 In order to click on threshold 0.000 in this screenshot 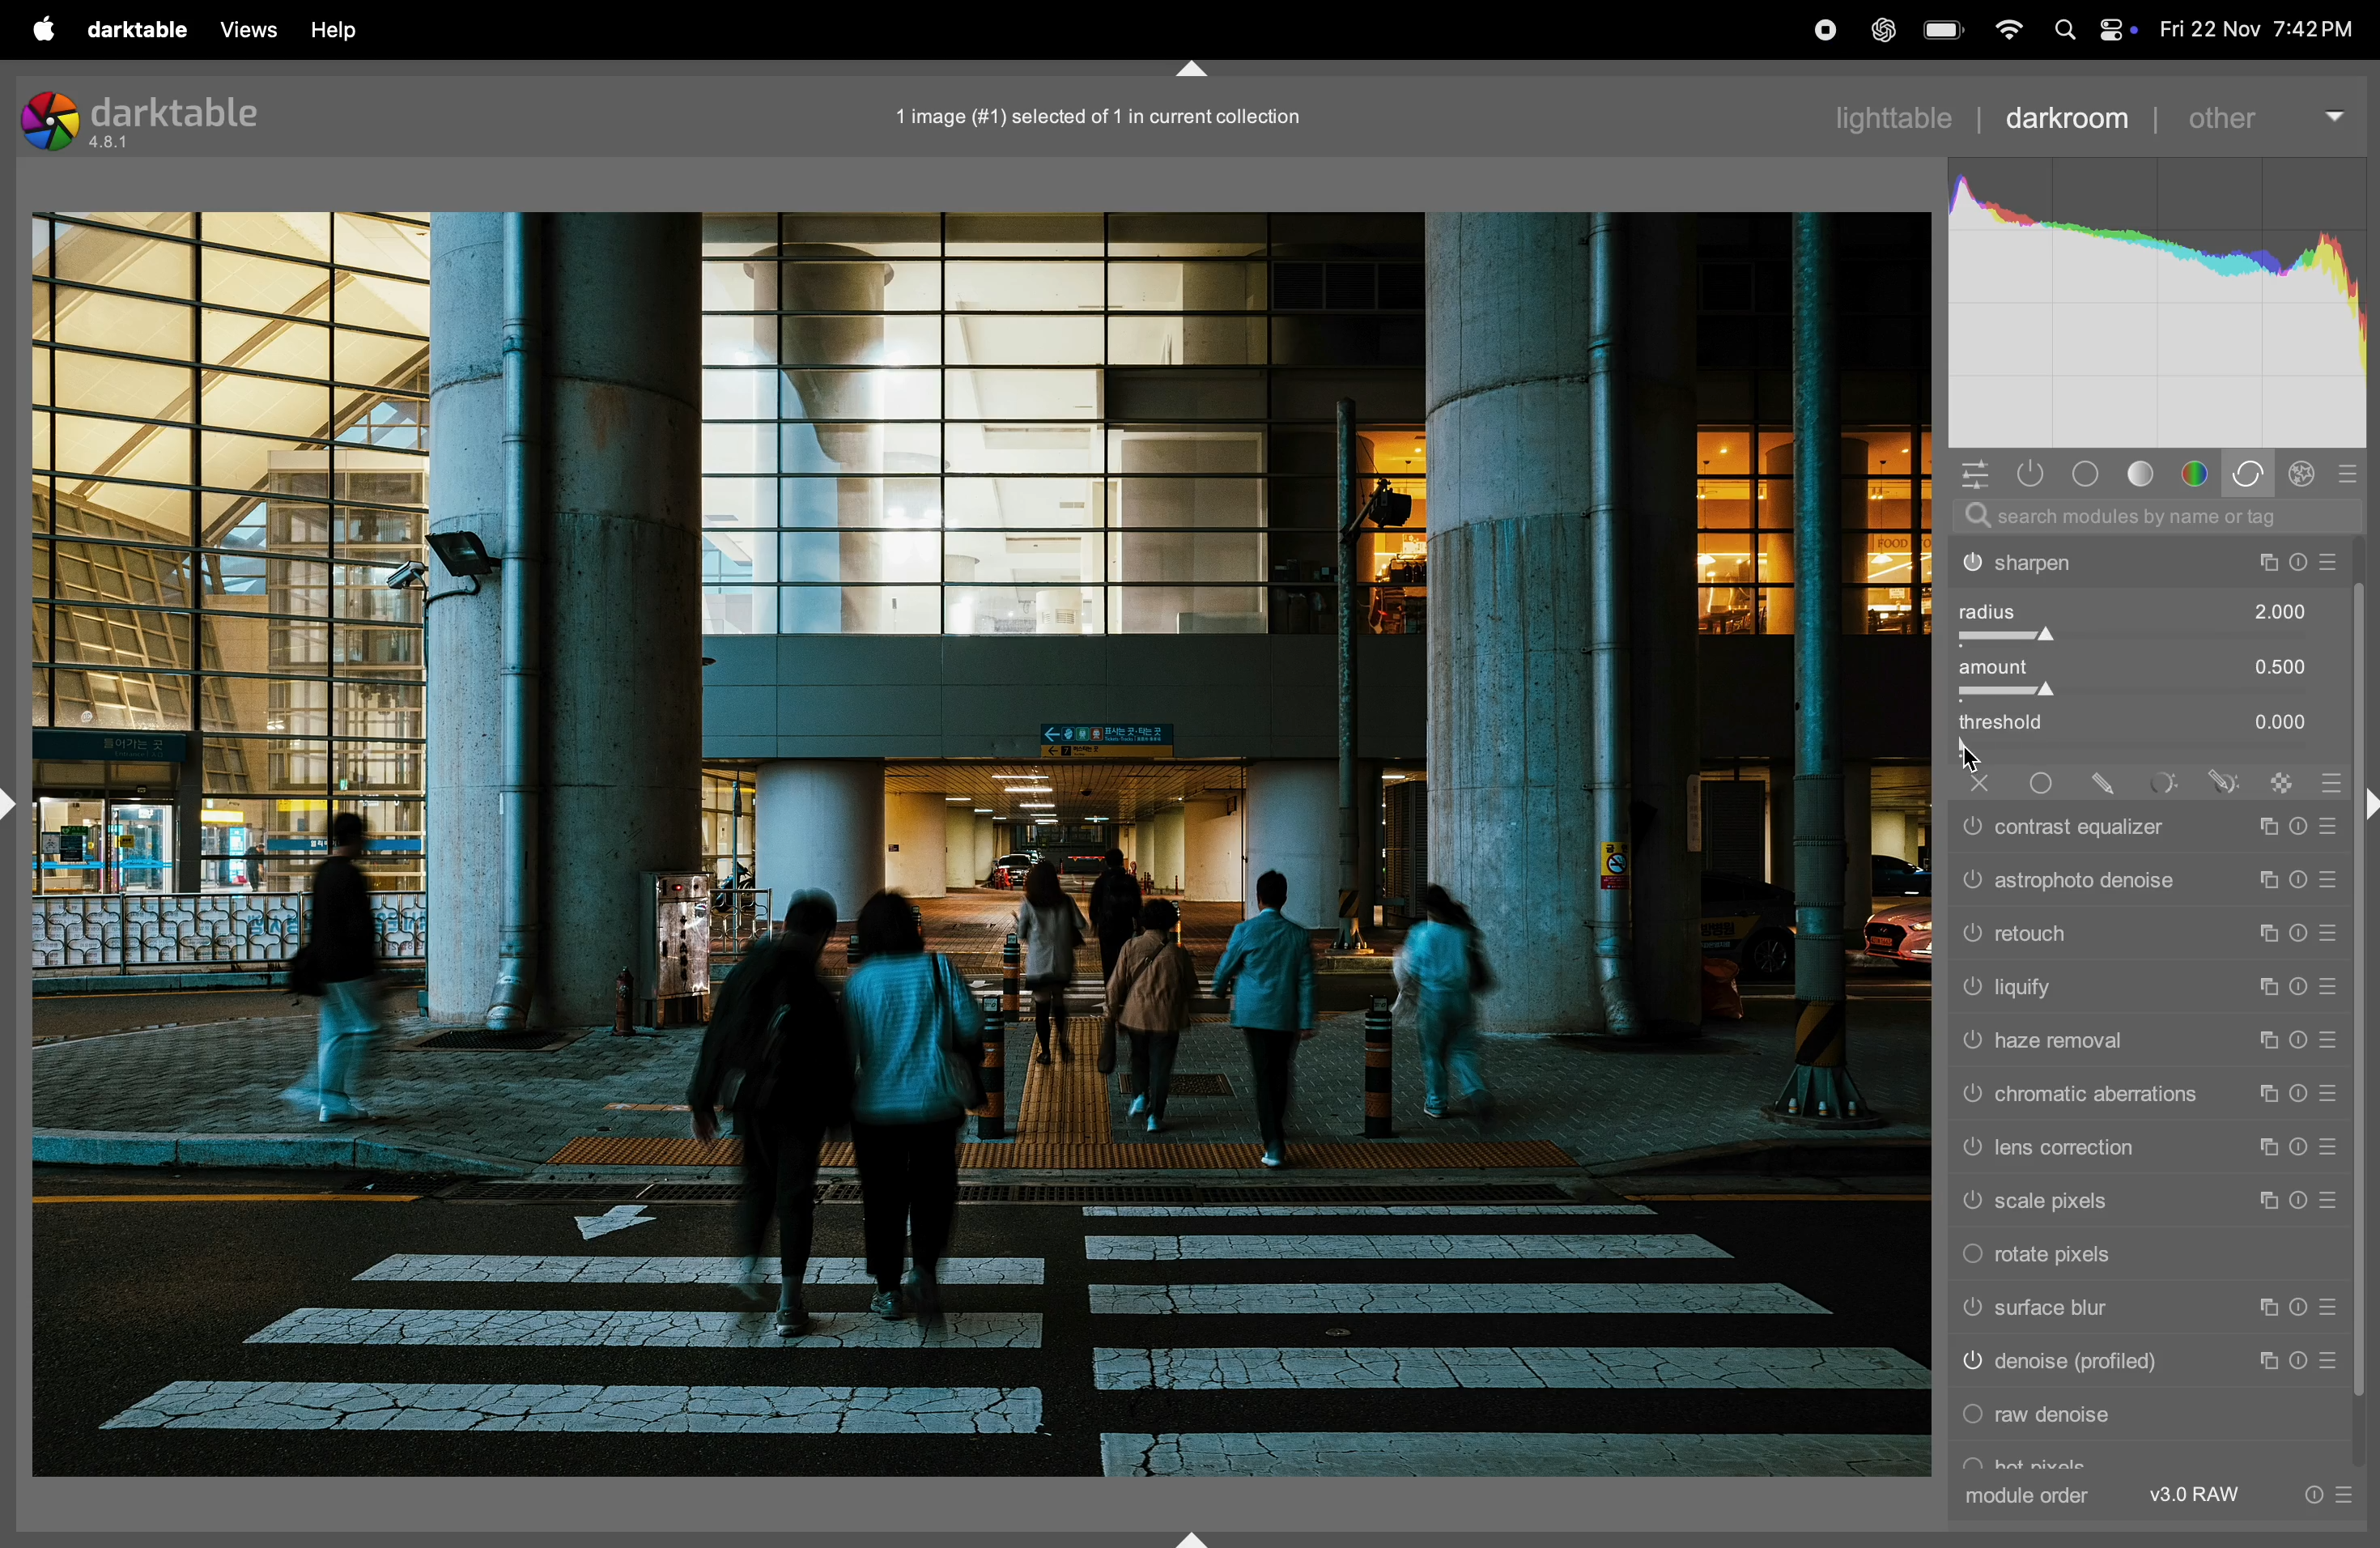, I will do `click(2150, 725)`.